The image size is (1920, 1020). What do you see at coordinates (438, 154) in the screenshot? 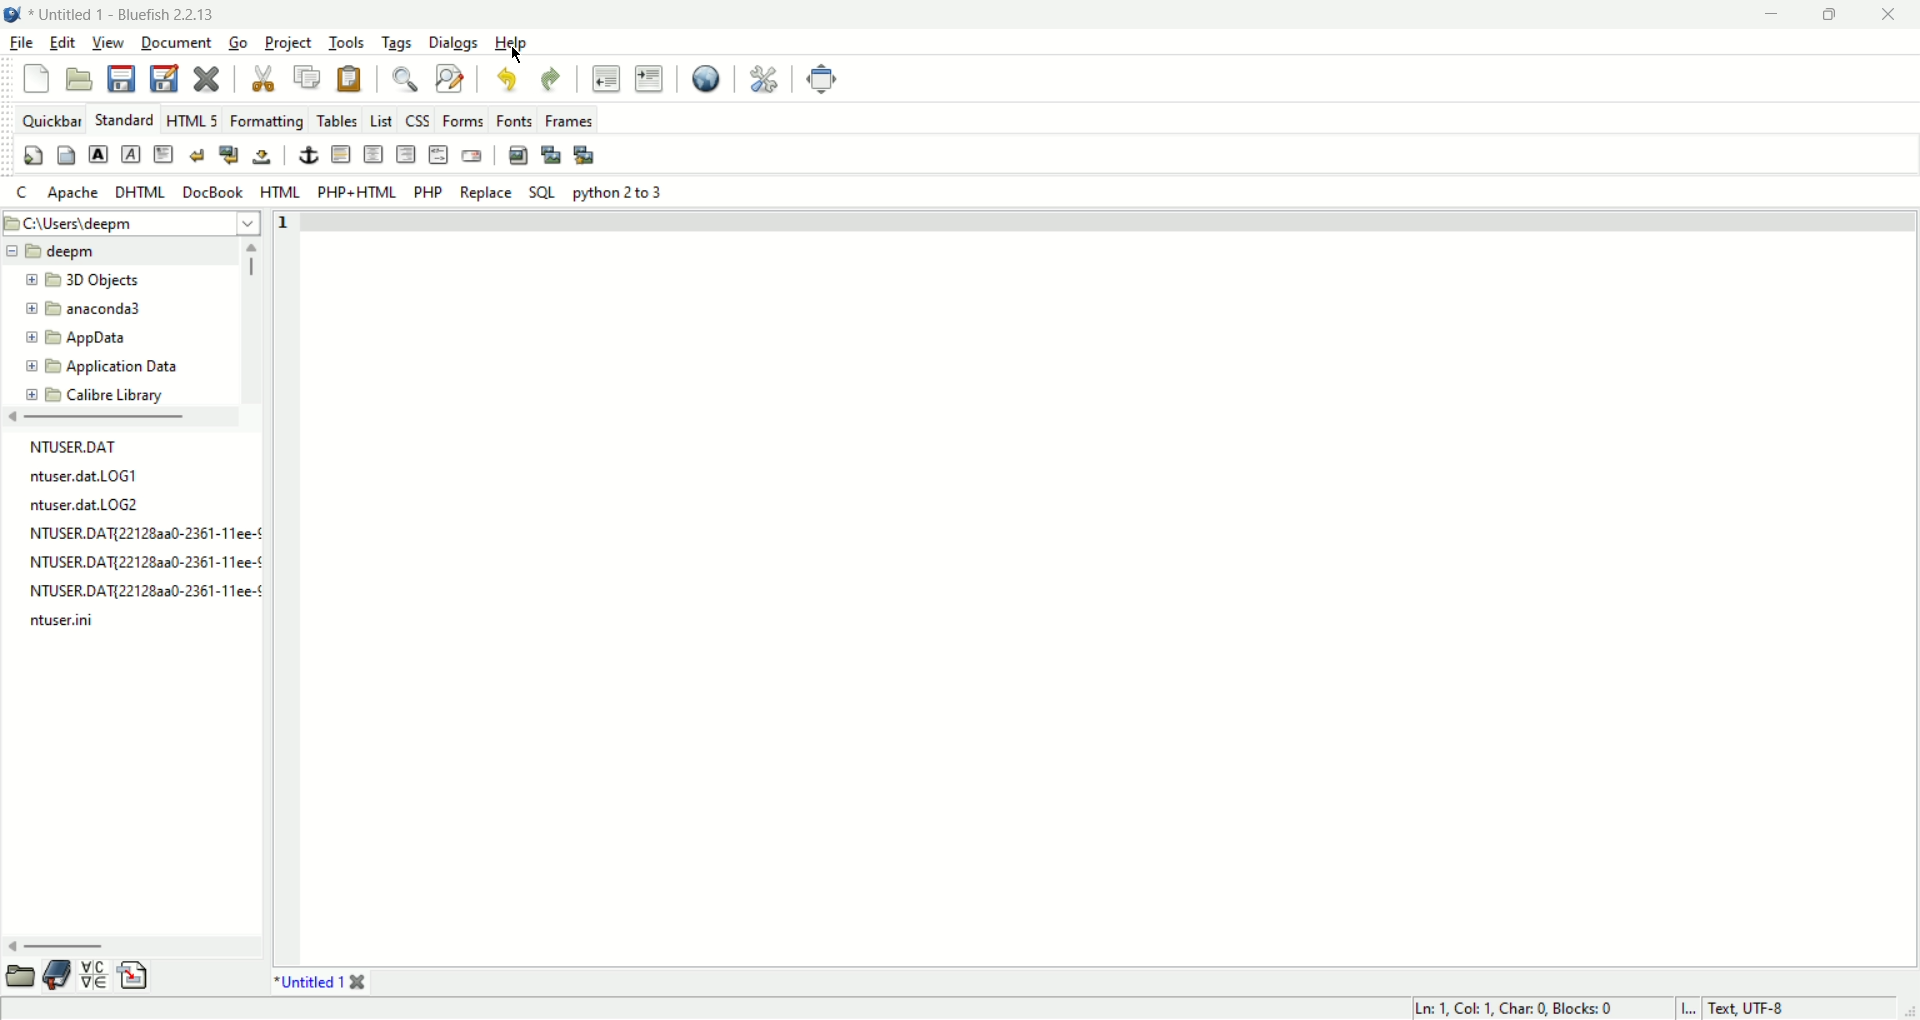
I see `HTML comment` at bounding box center [438, 154].